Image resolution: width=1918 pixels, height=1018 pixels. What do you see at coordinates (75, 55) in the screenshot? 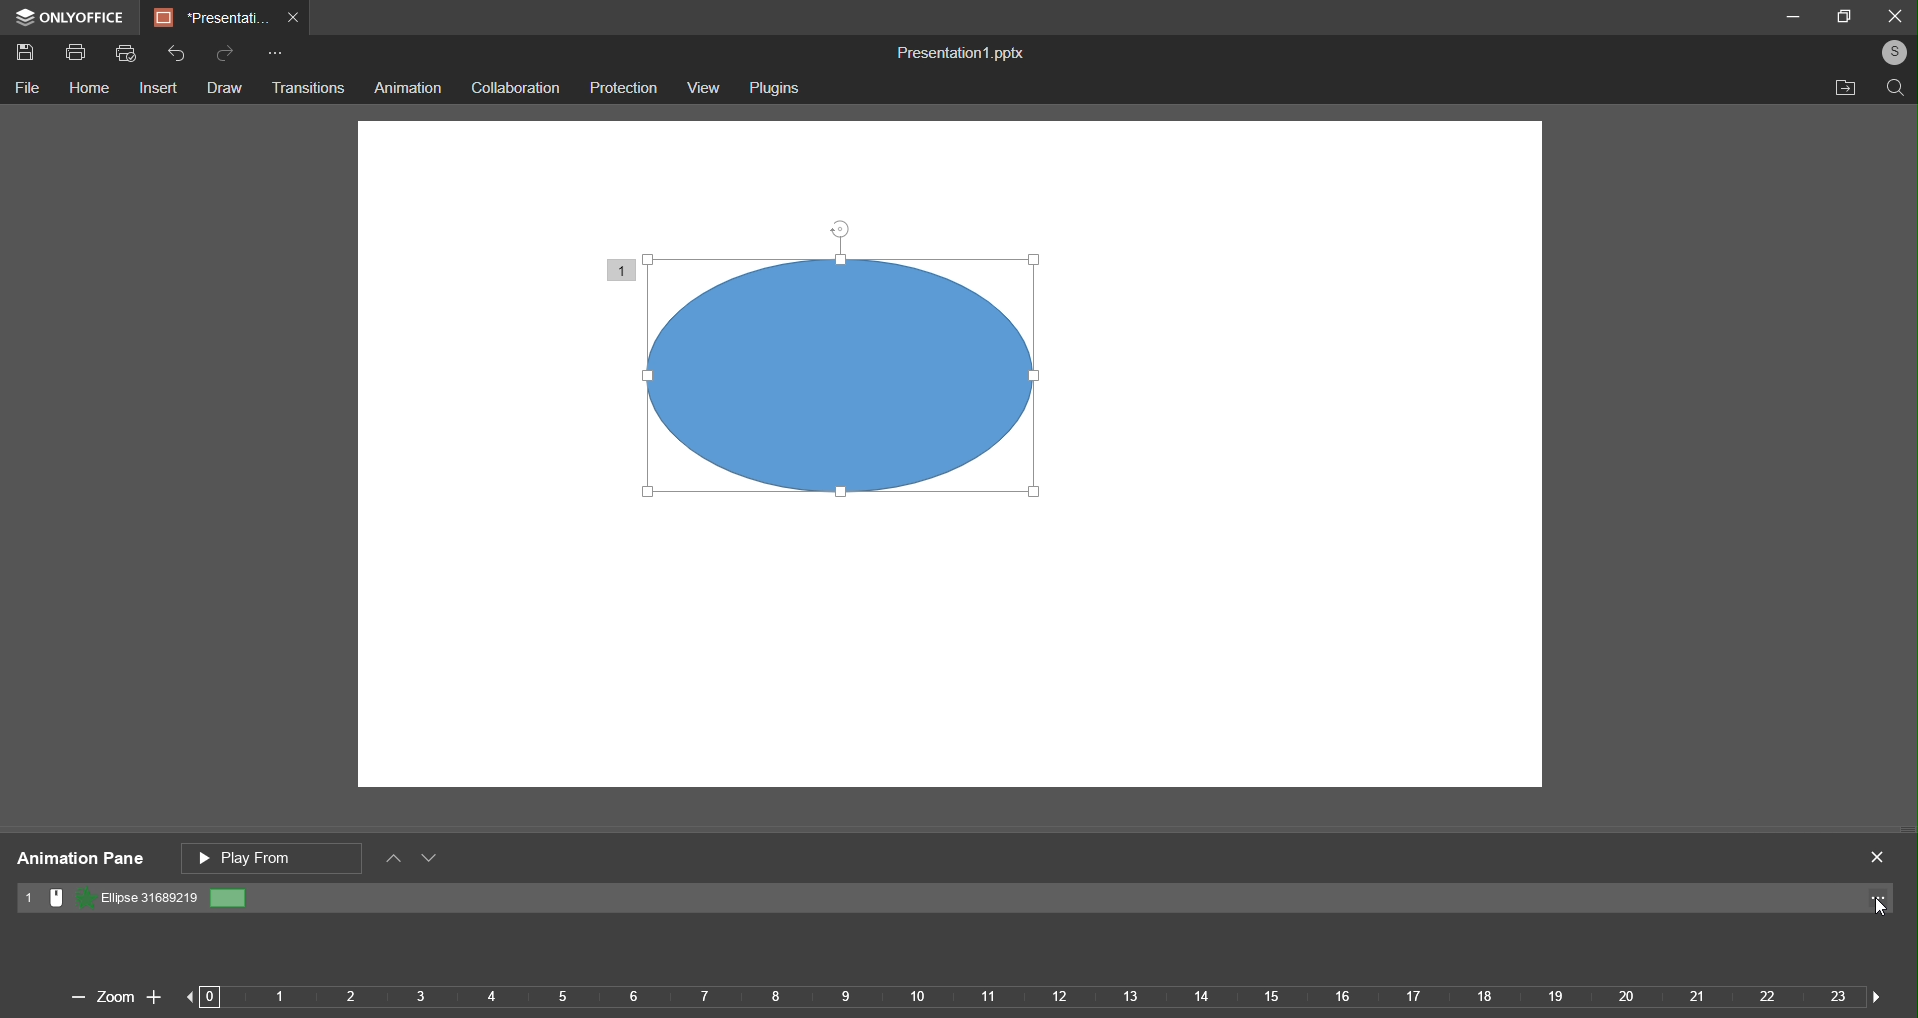
I see `Print` at bounding box center [75, 55].